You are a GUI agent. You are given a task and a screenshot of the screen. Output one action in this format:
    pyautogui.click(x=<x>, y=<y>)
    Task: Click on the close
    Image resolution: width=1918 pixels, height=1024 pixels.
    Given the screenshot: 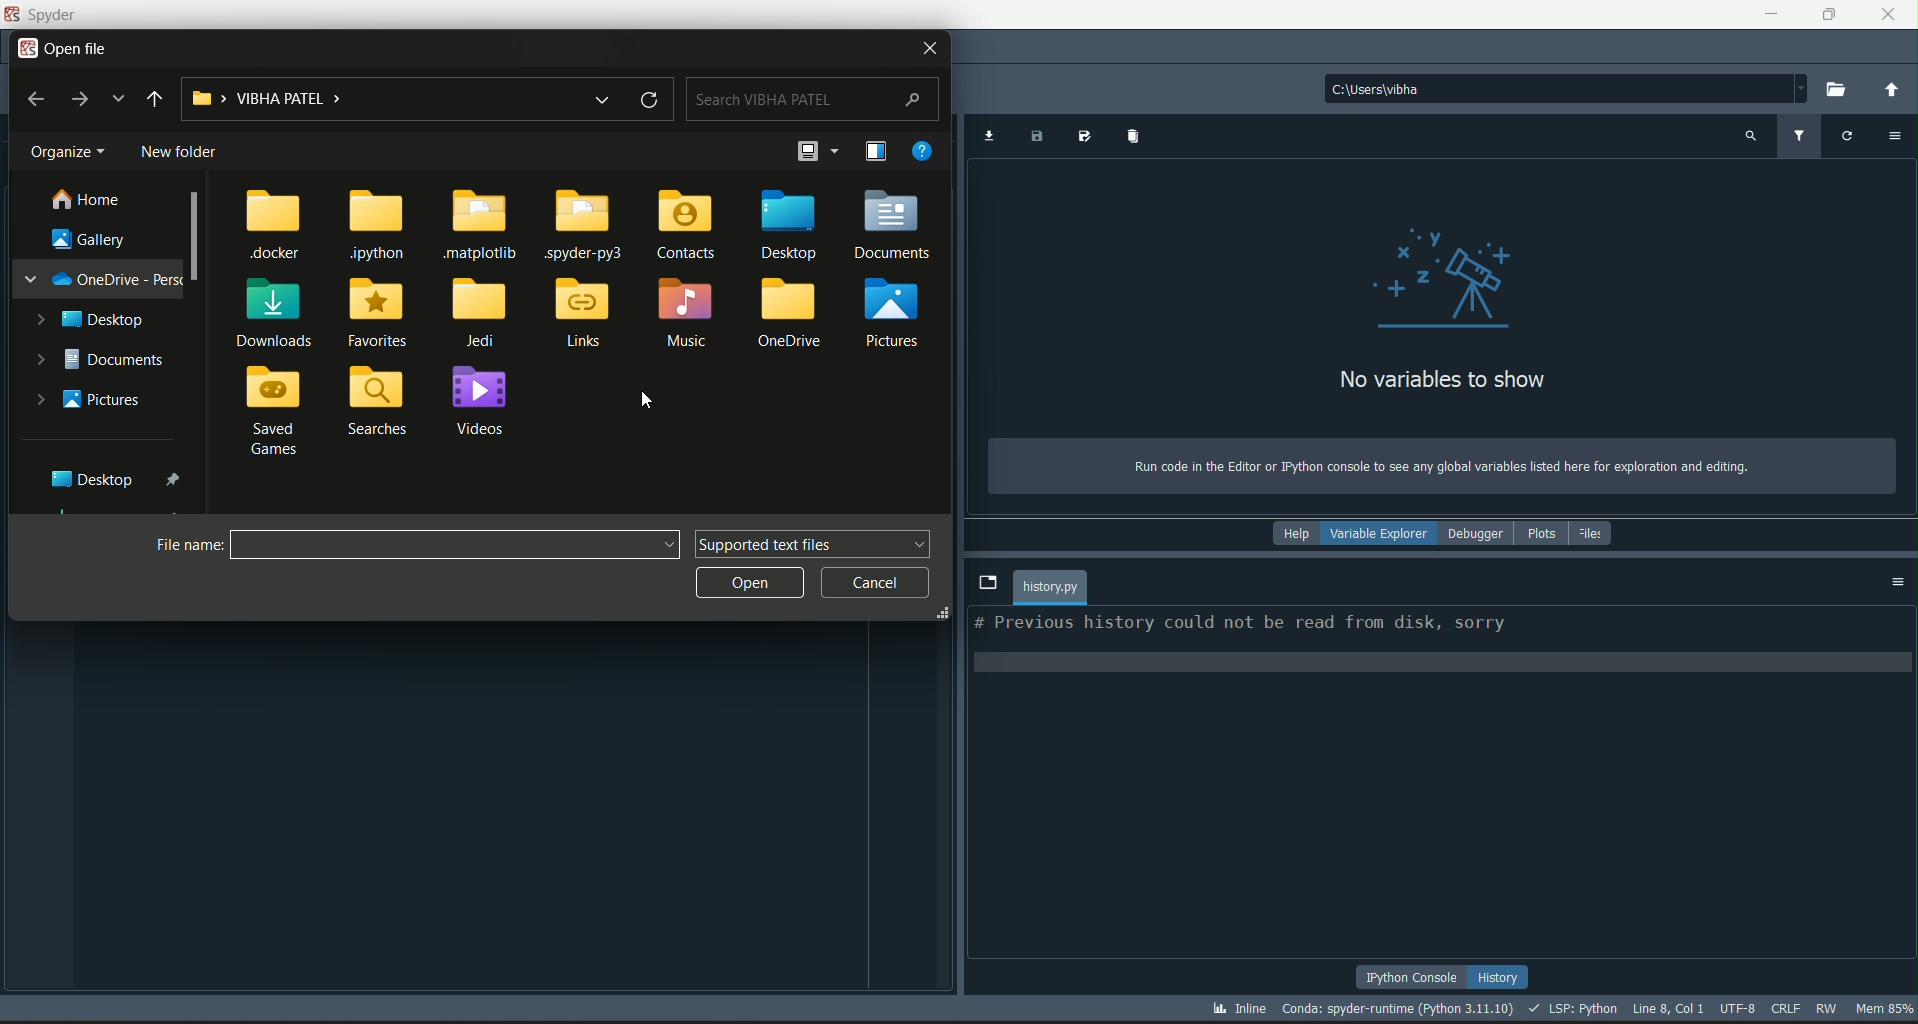 What is the action you would take?
    pyautogui.click(x=1887, y=15)
    